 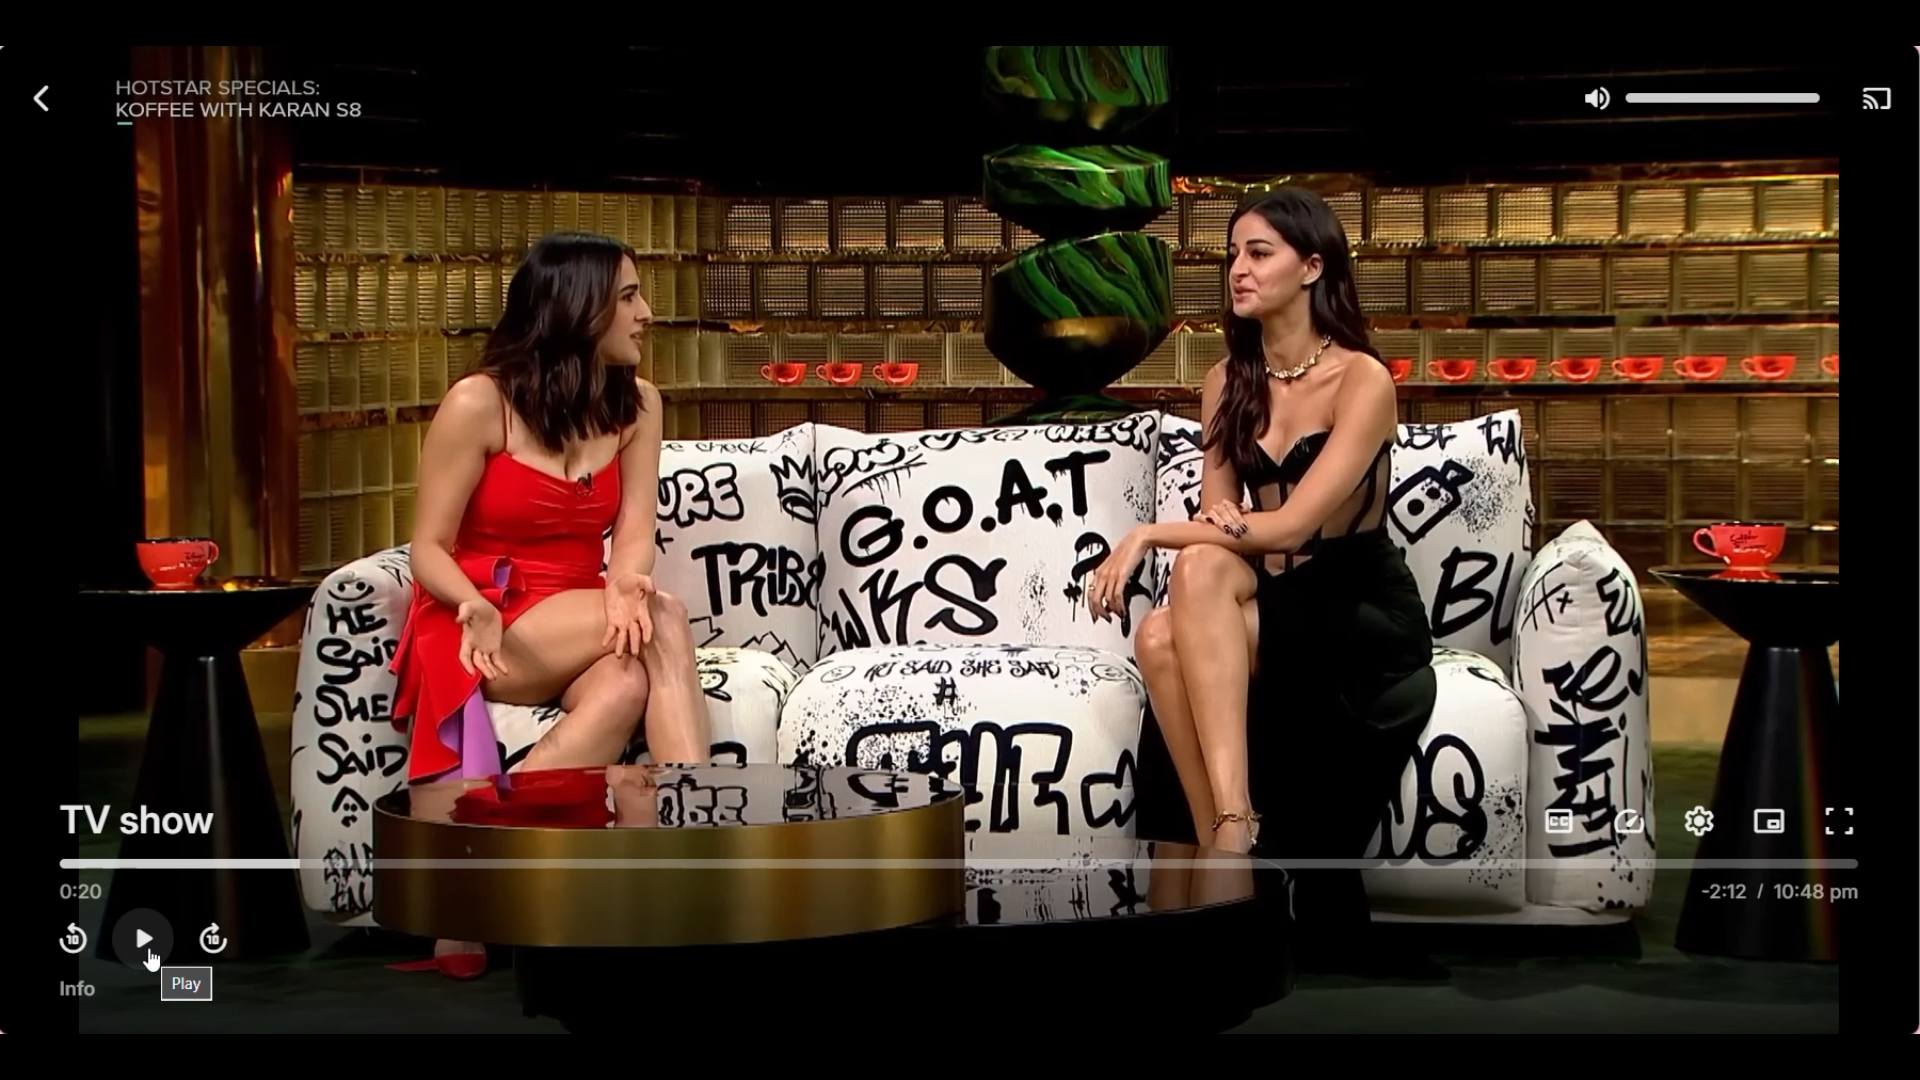 I want to click on Title of current video, so click(x=136, y=818).